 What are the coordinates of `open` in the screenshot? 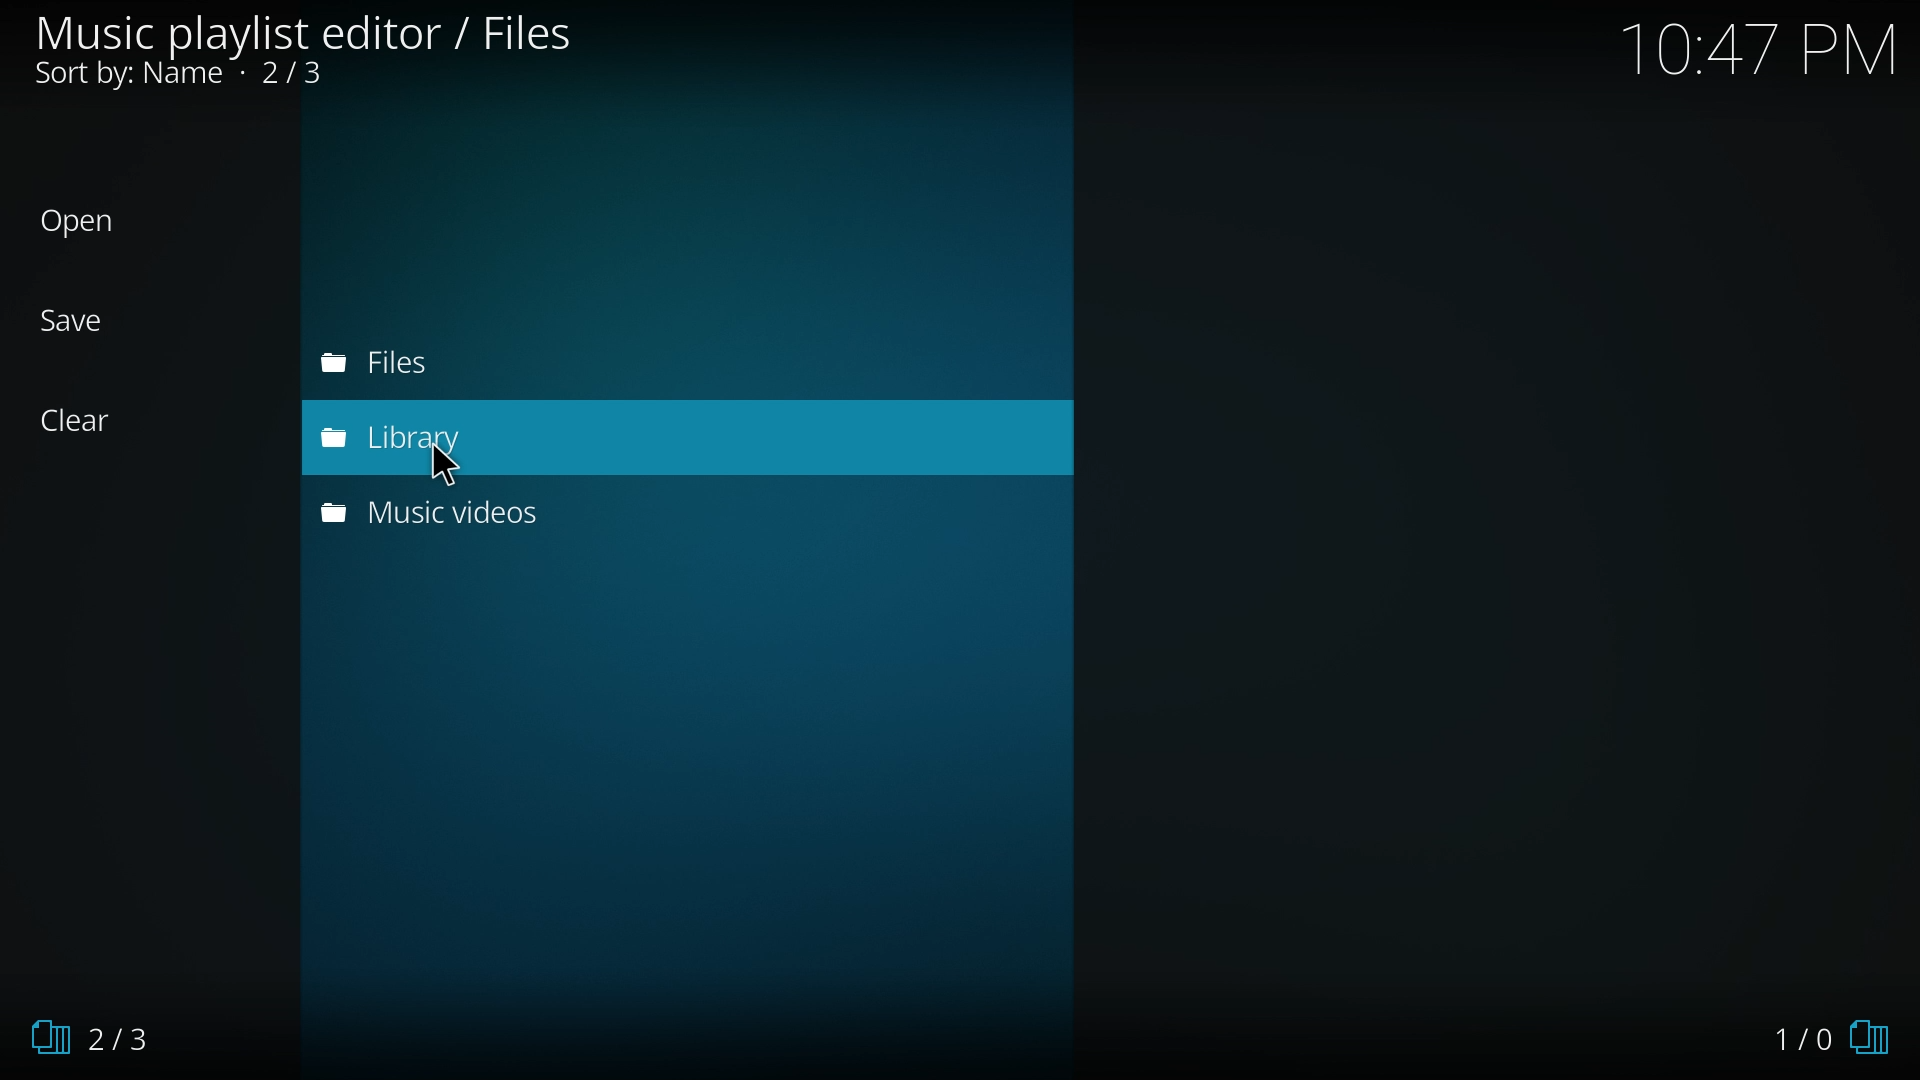 It's located at (115, 221).